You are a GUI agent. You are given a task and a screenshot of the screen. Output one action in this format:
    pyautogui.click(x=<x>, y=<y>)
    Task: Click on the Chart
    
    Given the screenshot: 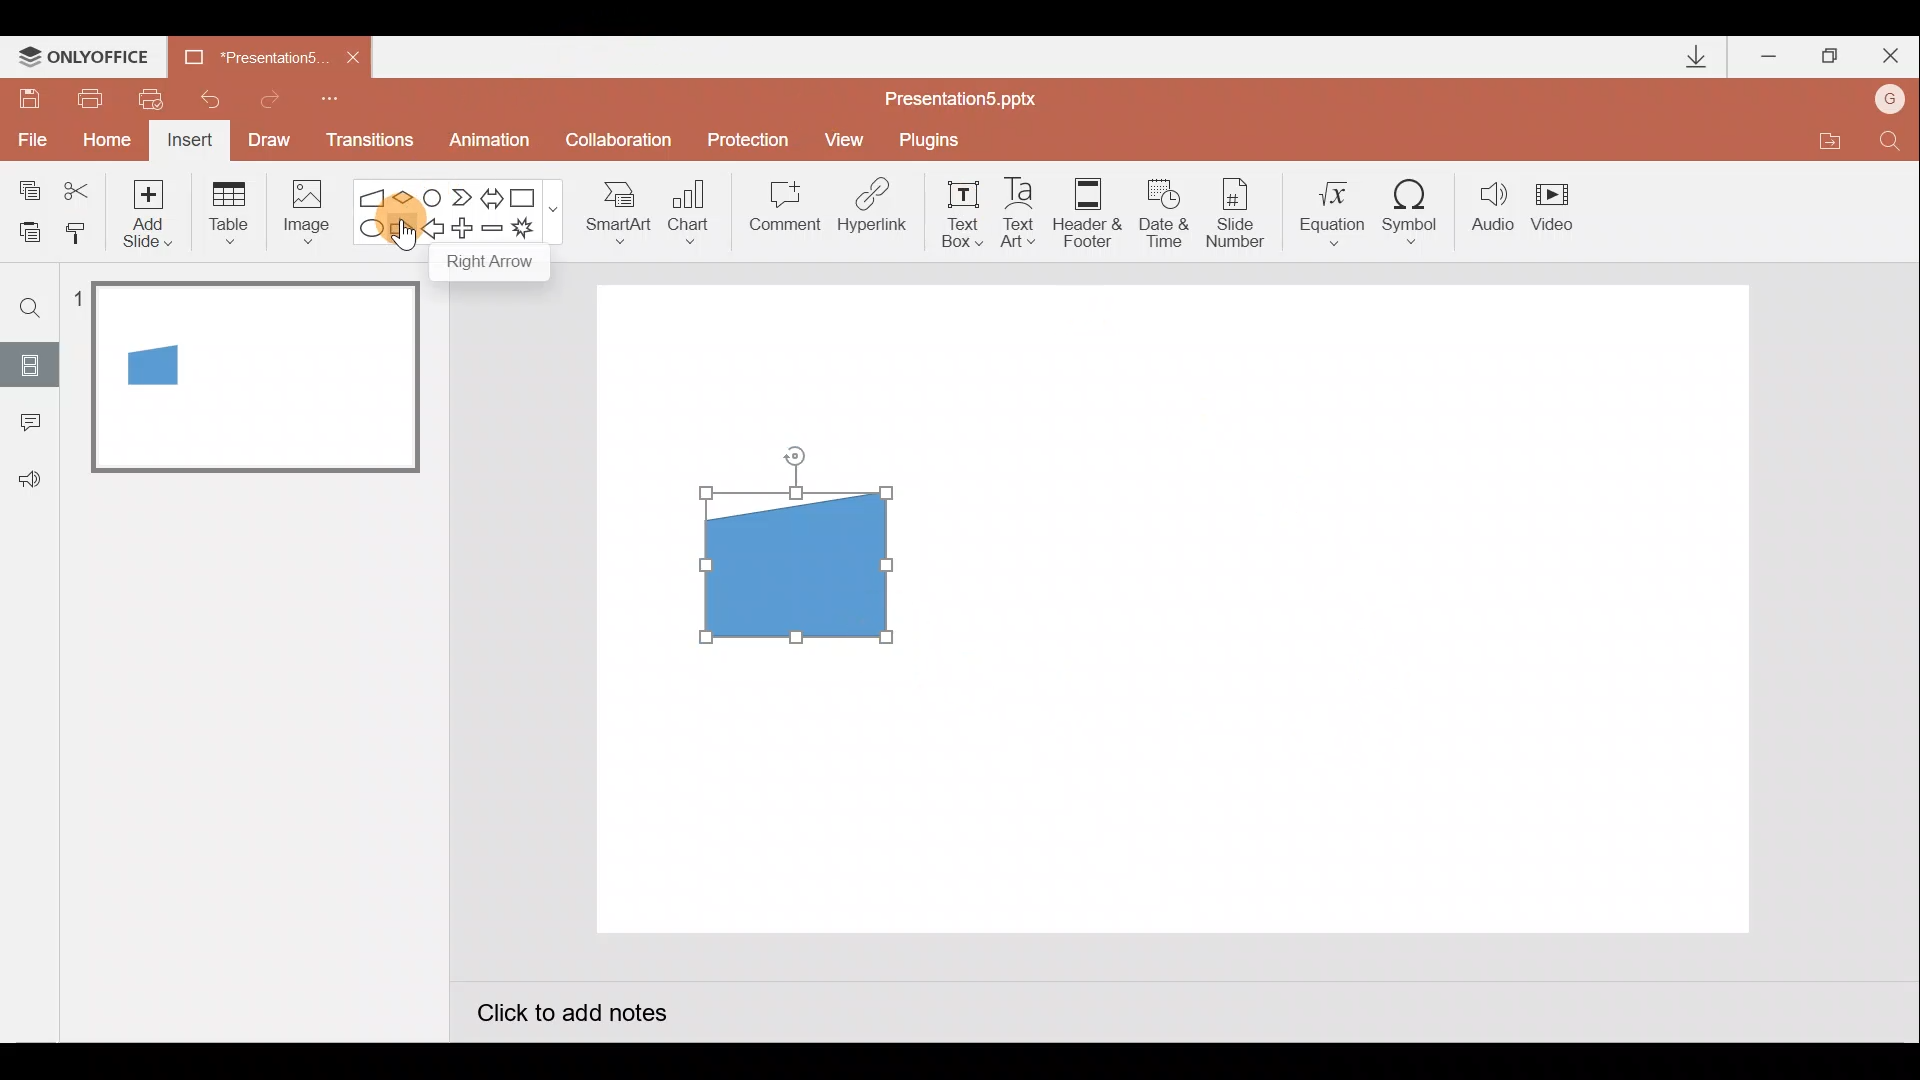 What is the action you would take?
    pyautogui.click(x=689, y=208)
    